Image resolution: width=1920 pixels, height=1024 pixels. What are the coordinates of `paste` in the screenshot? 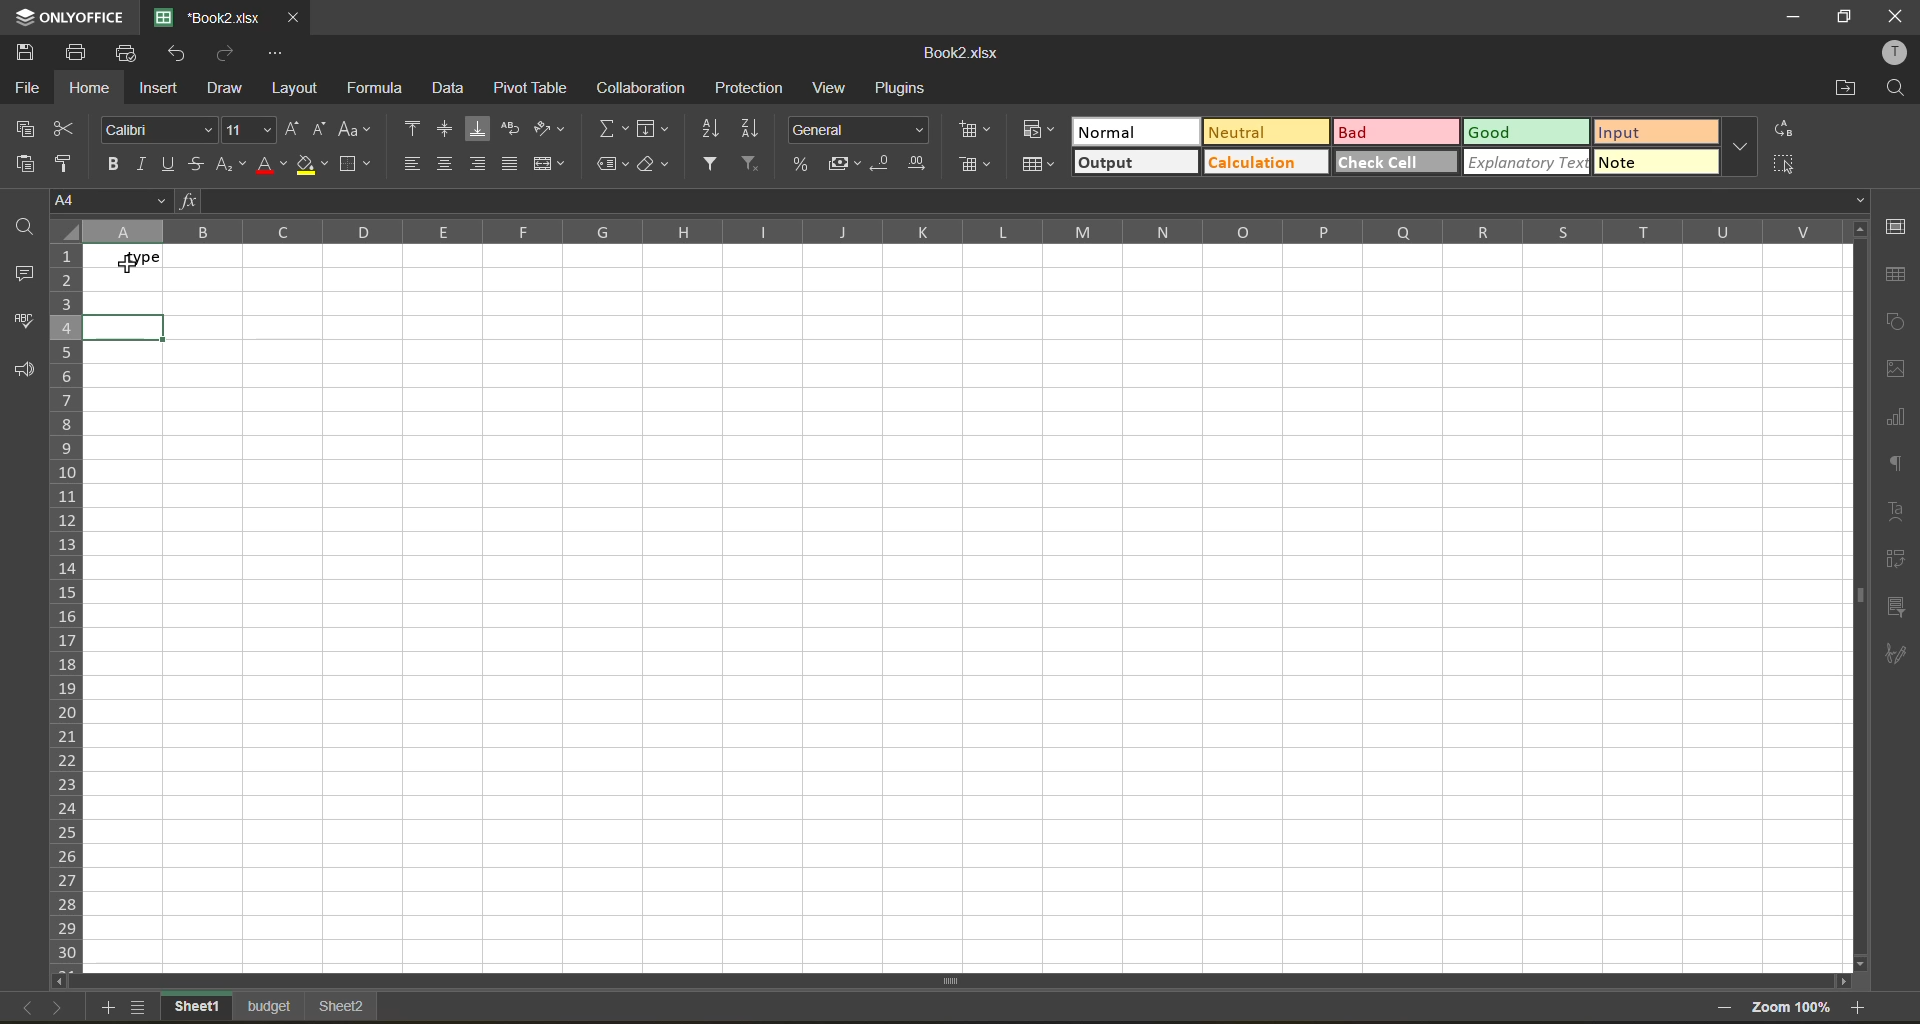 It's located at (22, 165).